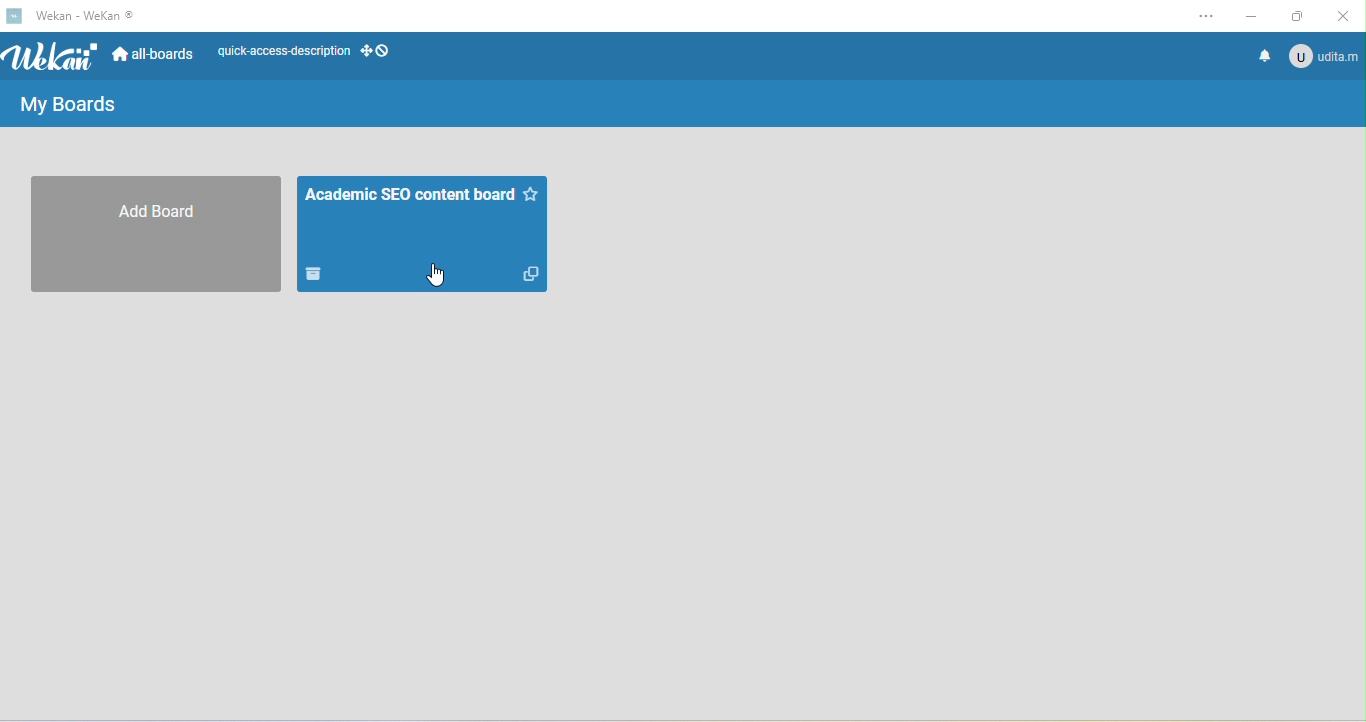 The image size is (1366, 722). What do you see at coordinates (156, 235) in the screenshot?
I see `add board` at bounding box center [156, 235].